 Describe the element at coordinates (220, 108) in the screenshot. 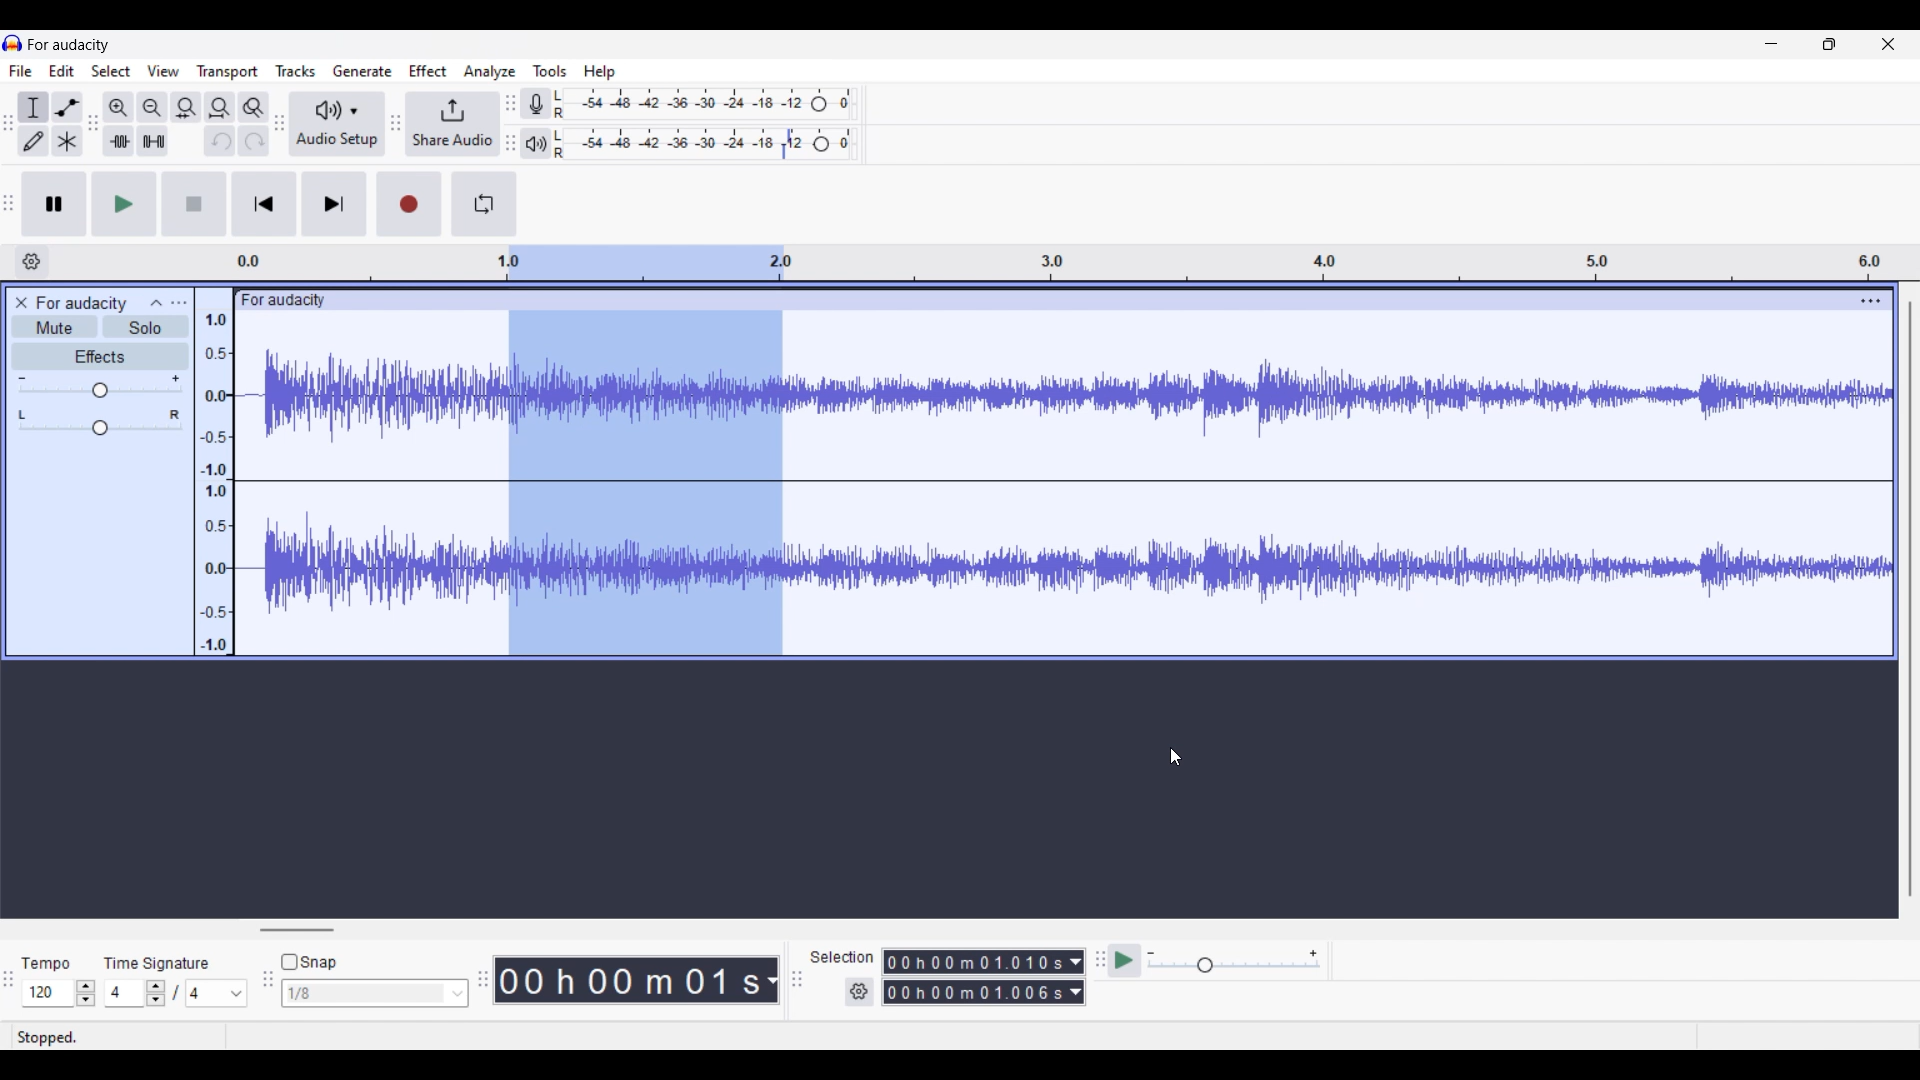

I see `Fit track to width` at that location.